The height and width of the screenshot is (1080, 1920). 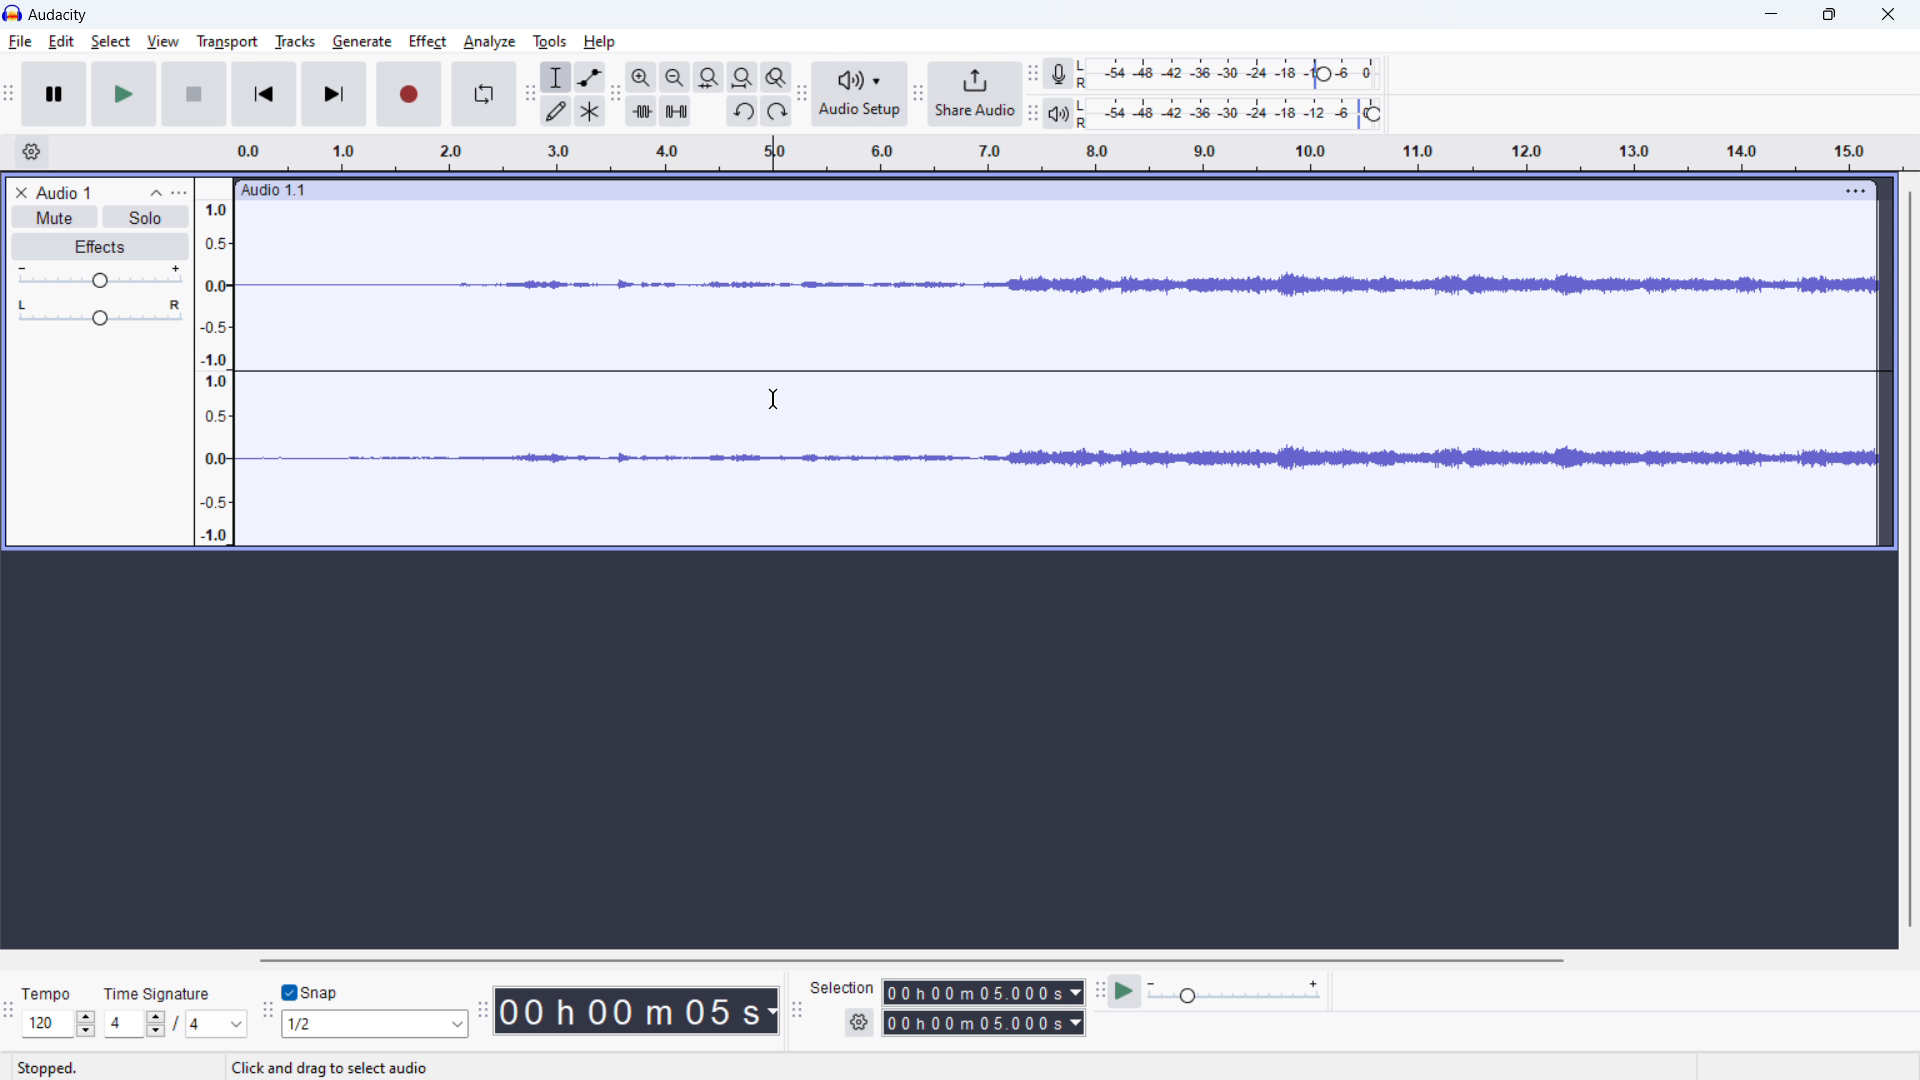 I want to click on Waveform, so click(x=1057, y=454).